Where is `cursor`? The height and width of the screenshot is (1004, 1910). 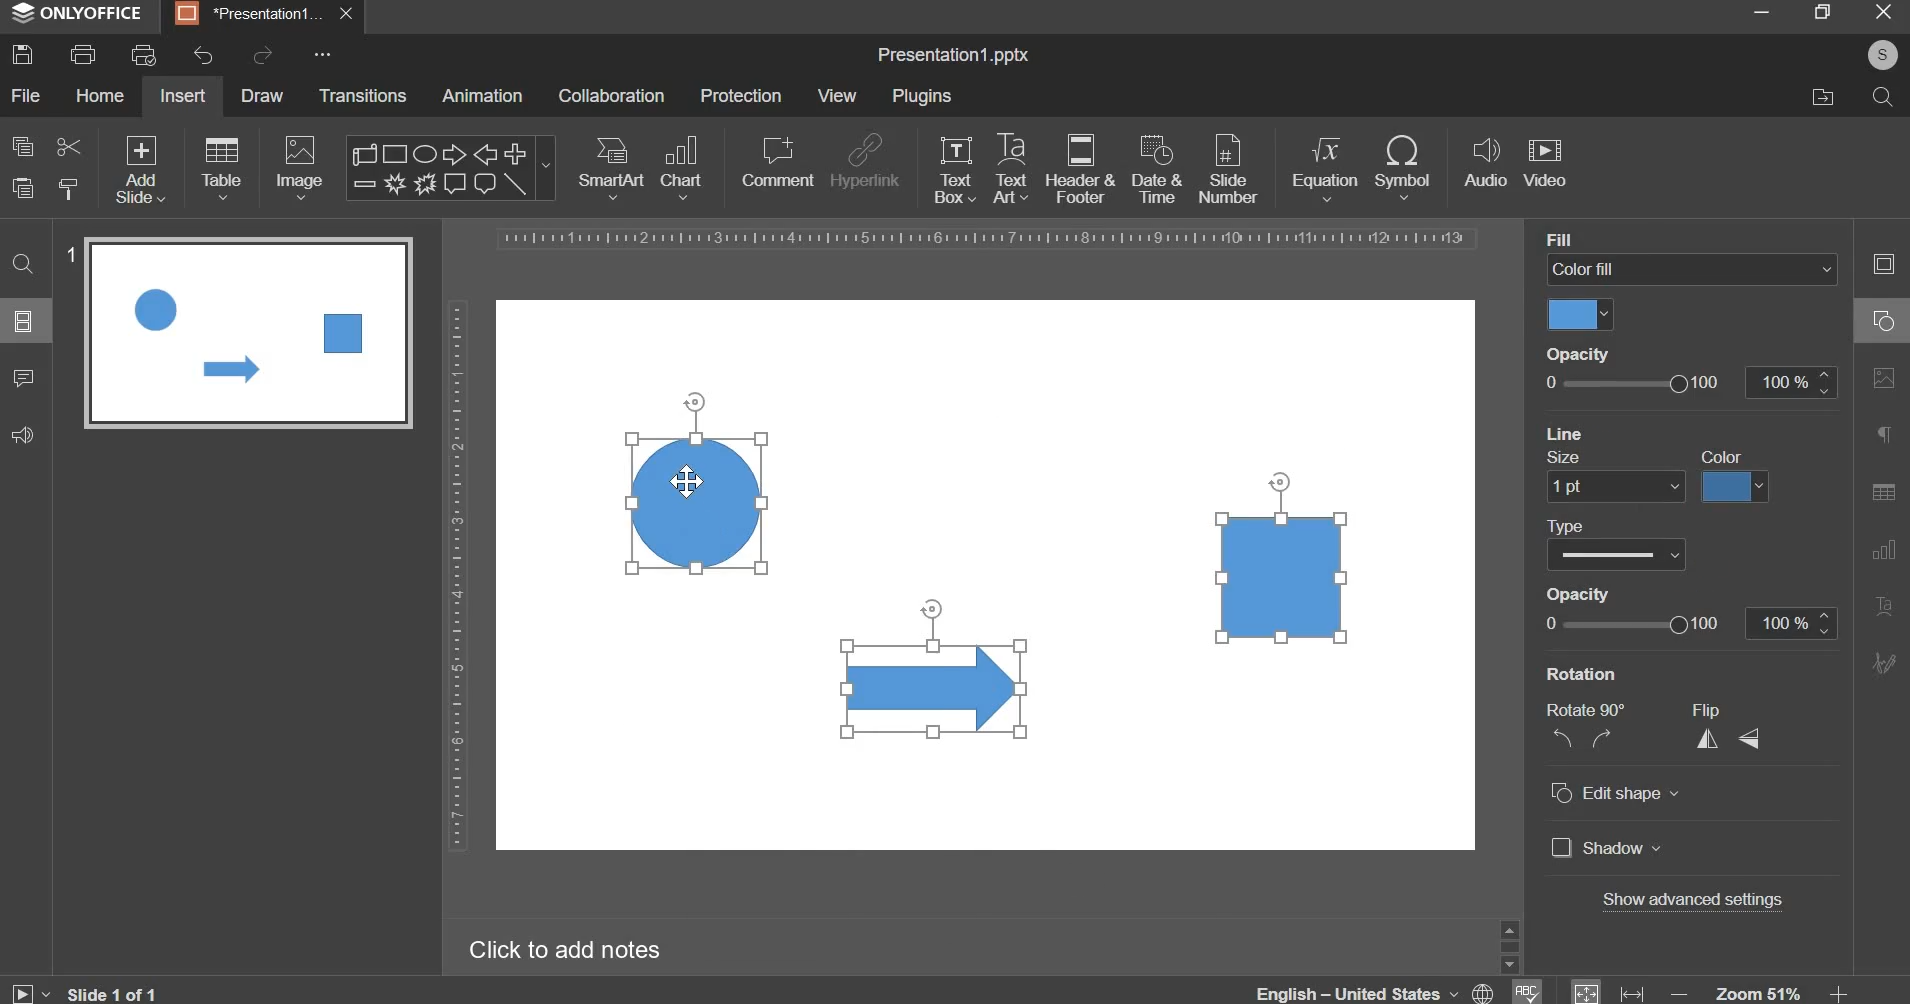 cursor is located at coordinates (693, 480).